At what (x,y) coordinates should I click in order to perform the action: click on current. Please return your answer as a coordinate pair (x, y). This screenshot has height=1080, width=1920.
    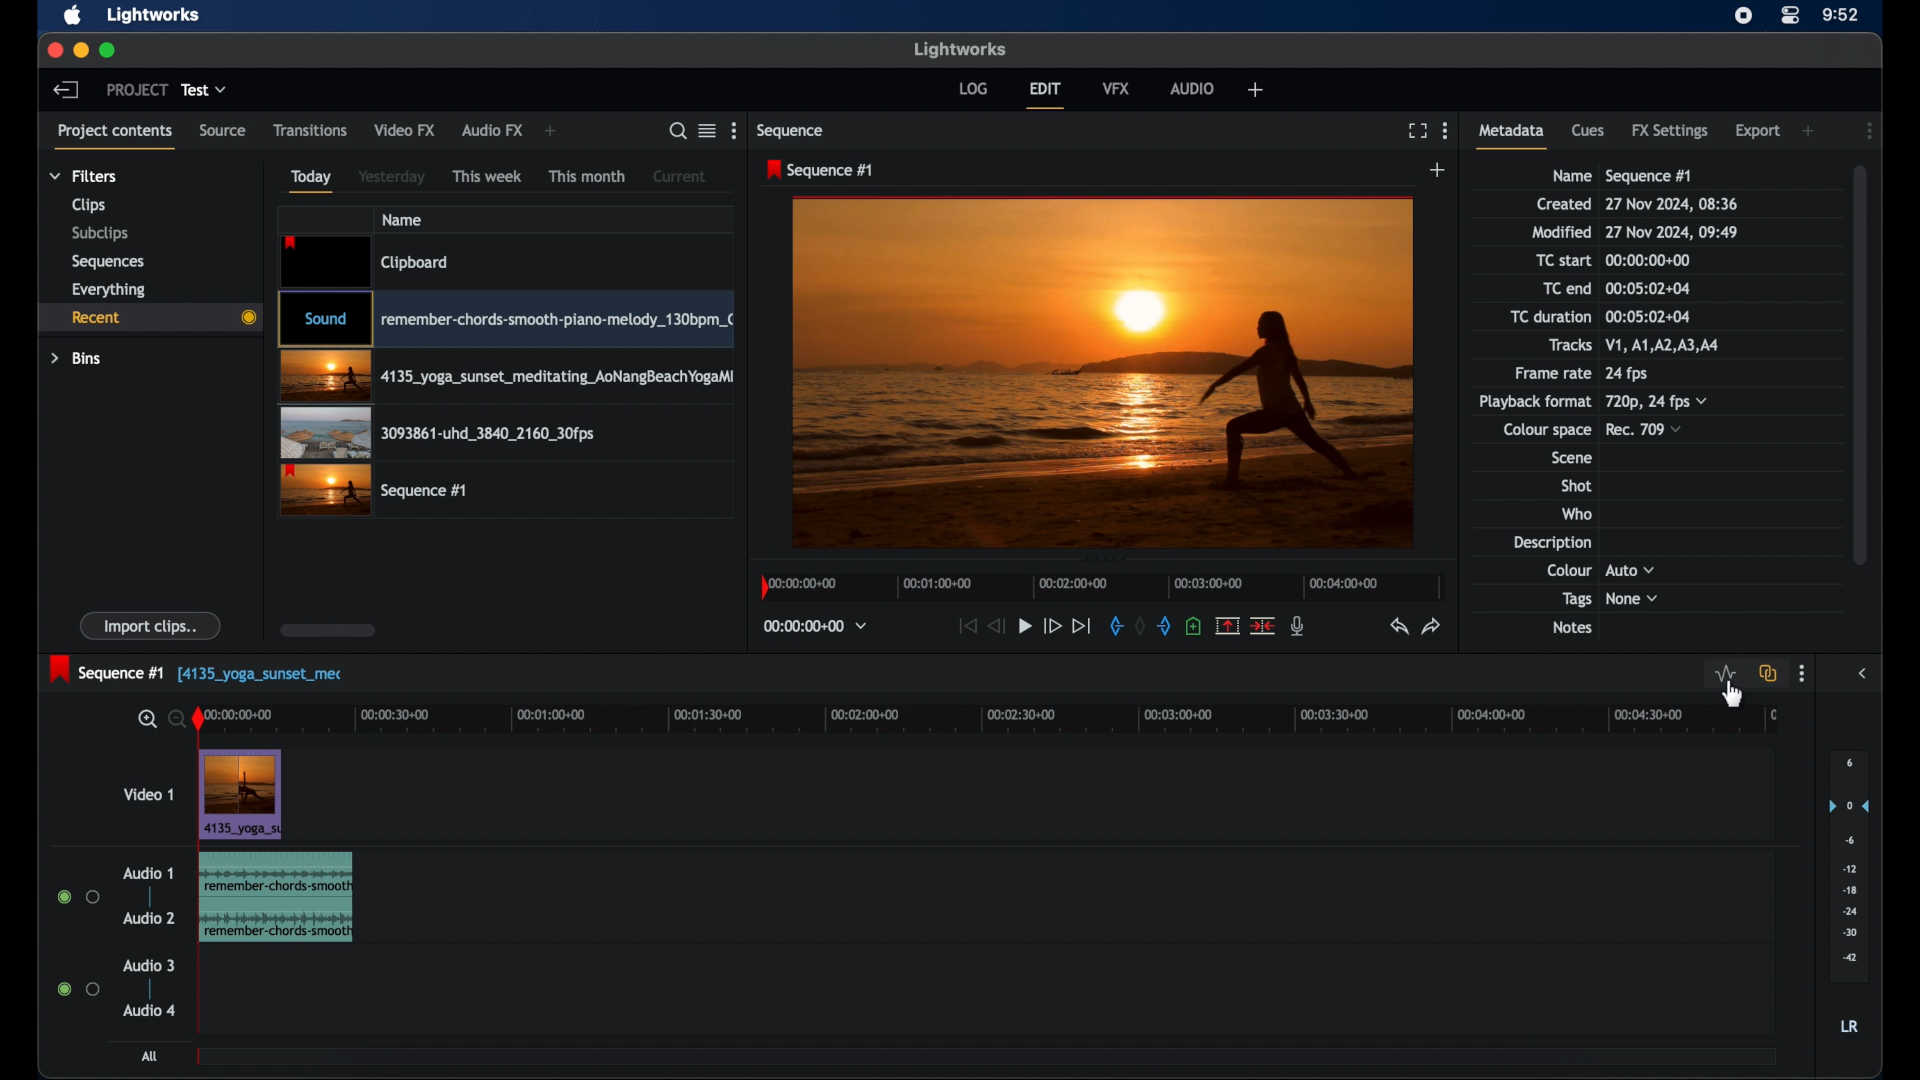
    Looking at the image, I should click on (682, 175).